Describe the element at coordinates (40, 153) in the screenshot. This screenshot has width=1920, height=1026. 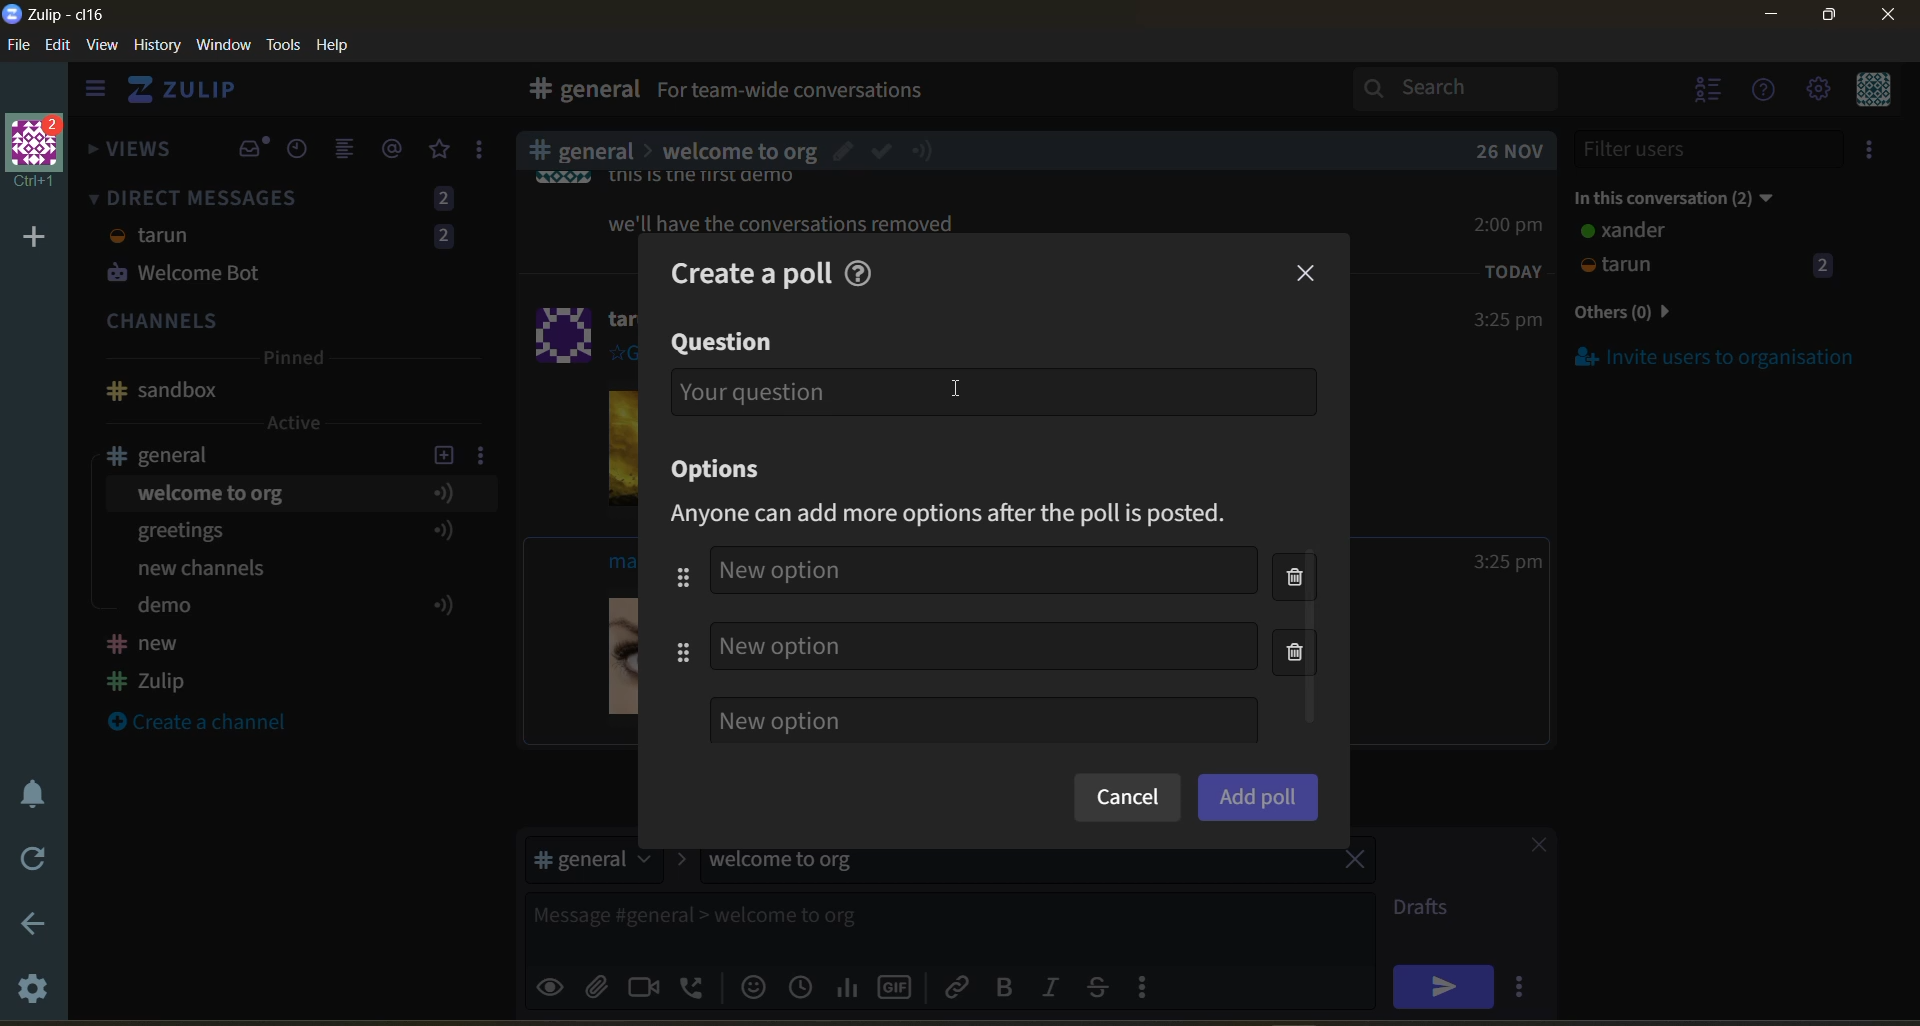
I see `organisation` at that location.